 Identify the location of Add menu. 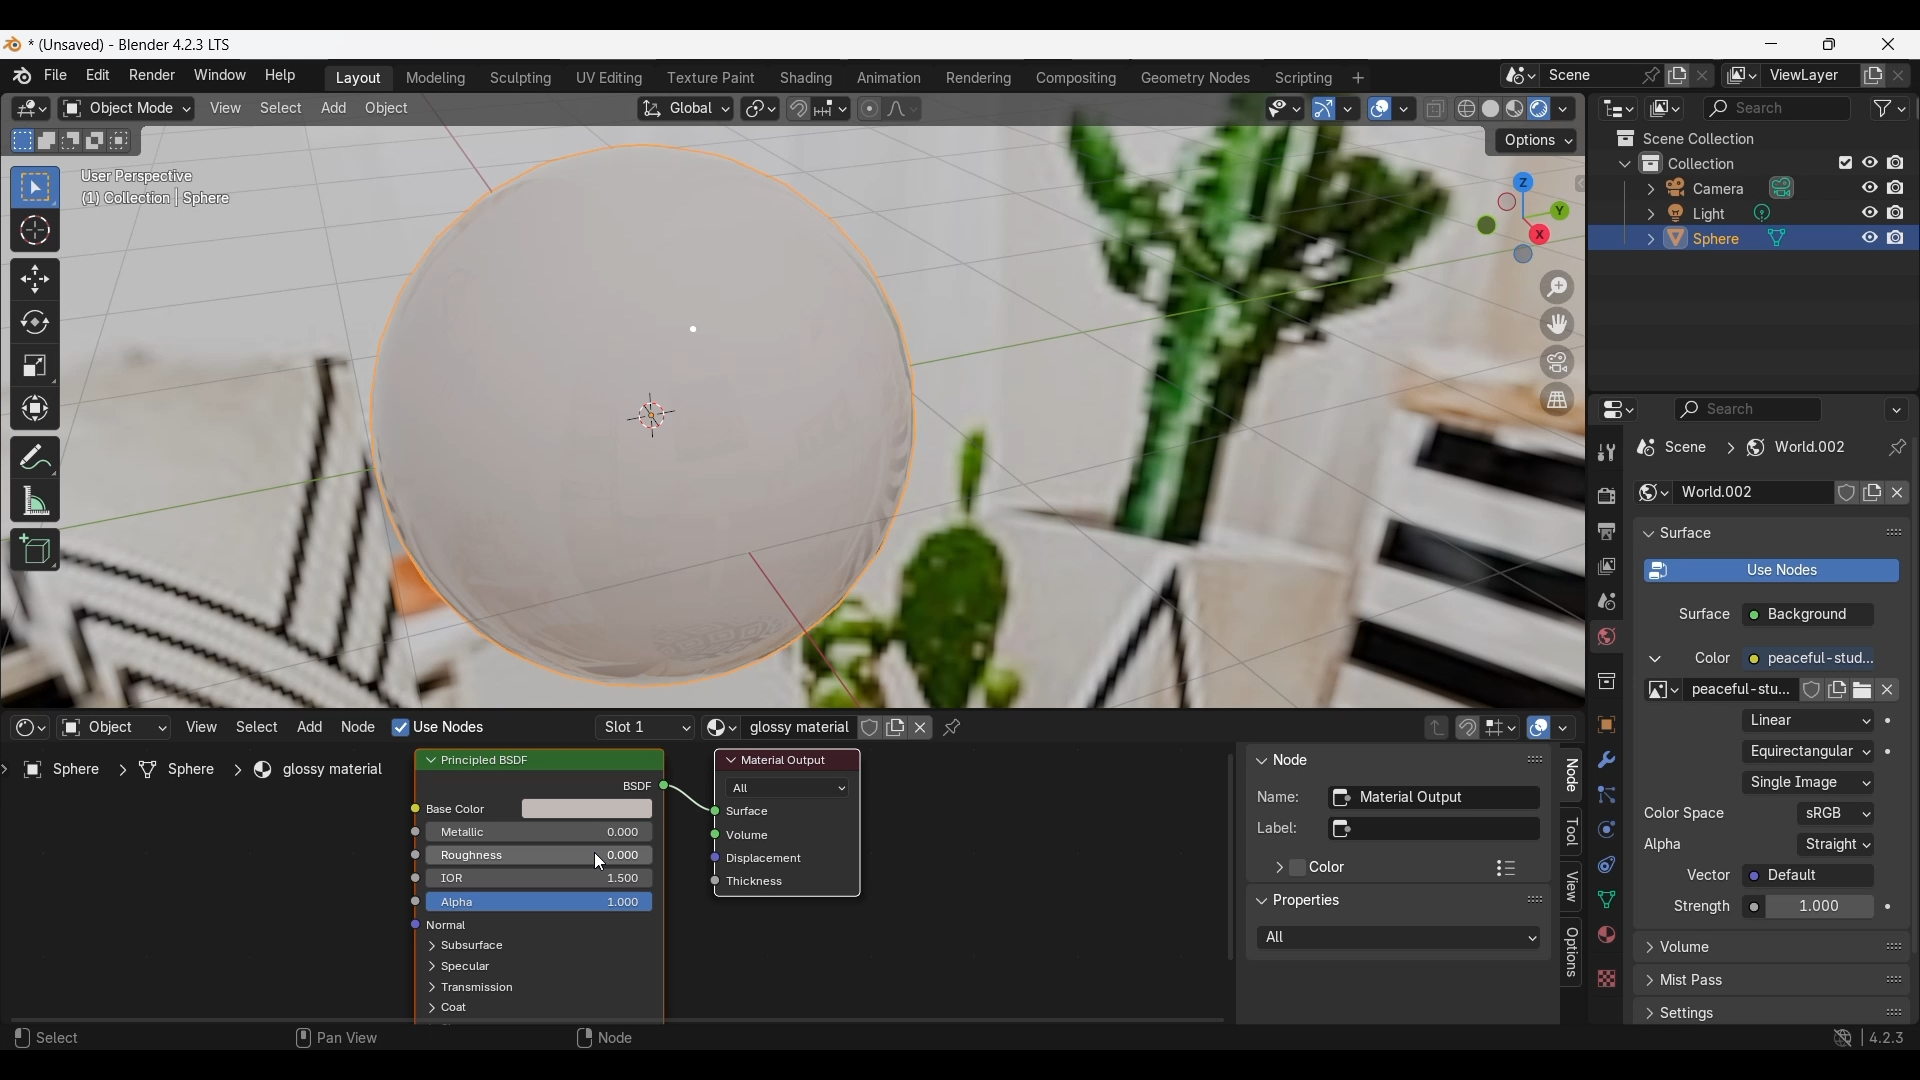
(309, 727).